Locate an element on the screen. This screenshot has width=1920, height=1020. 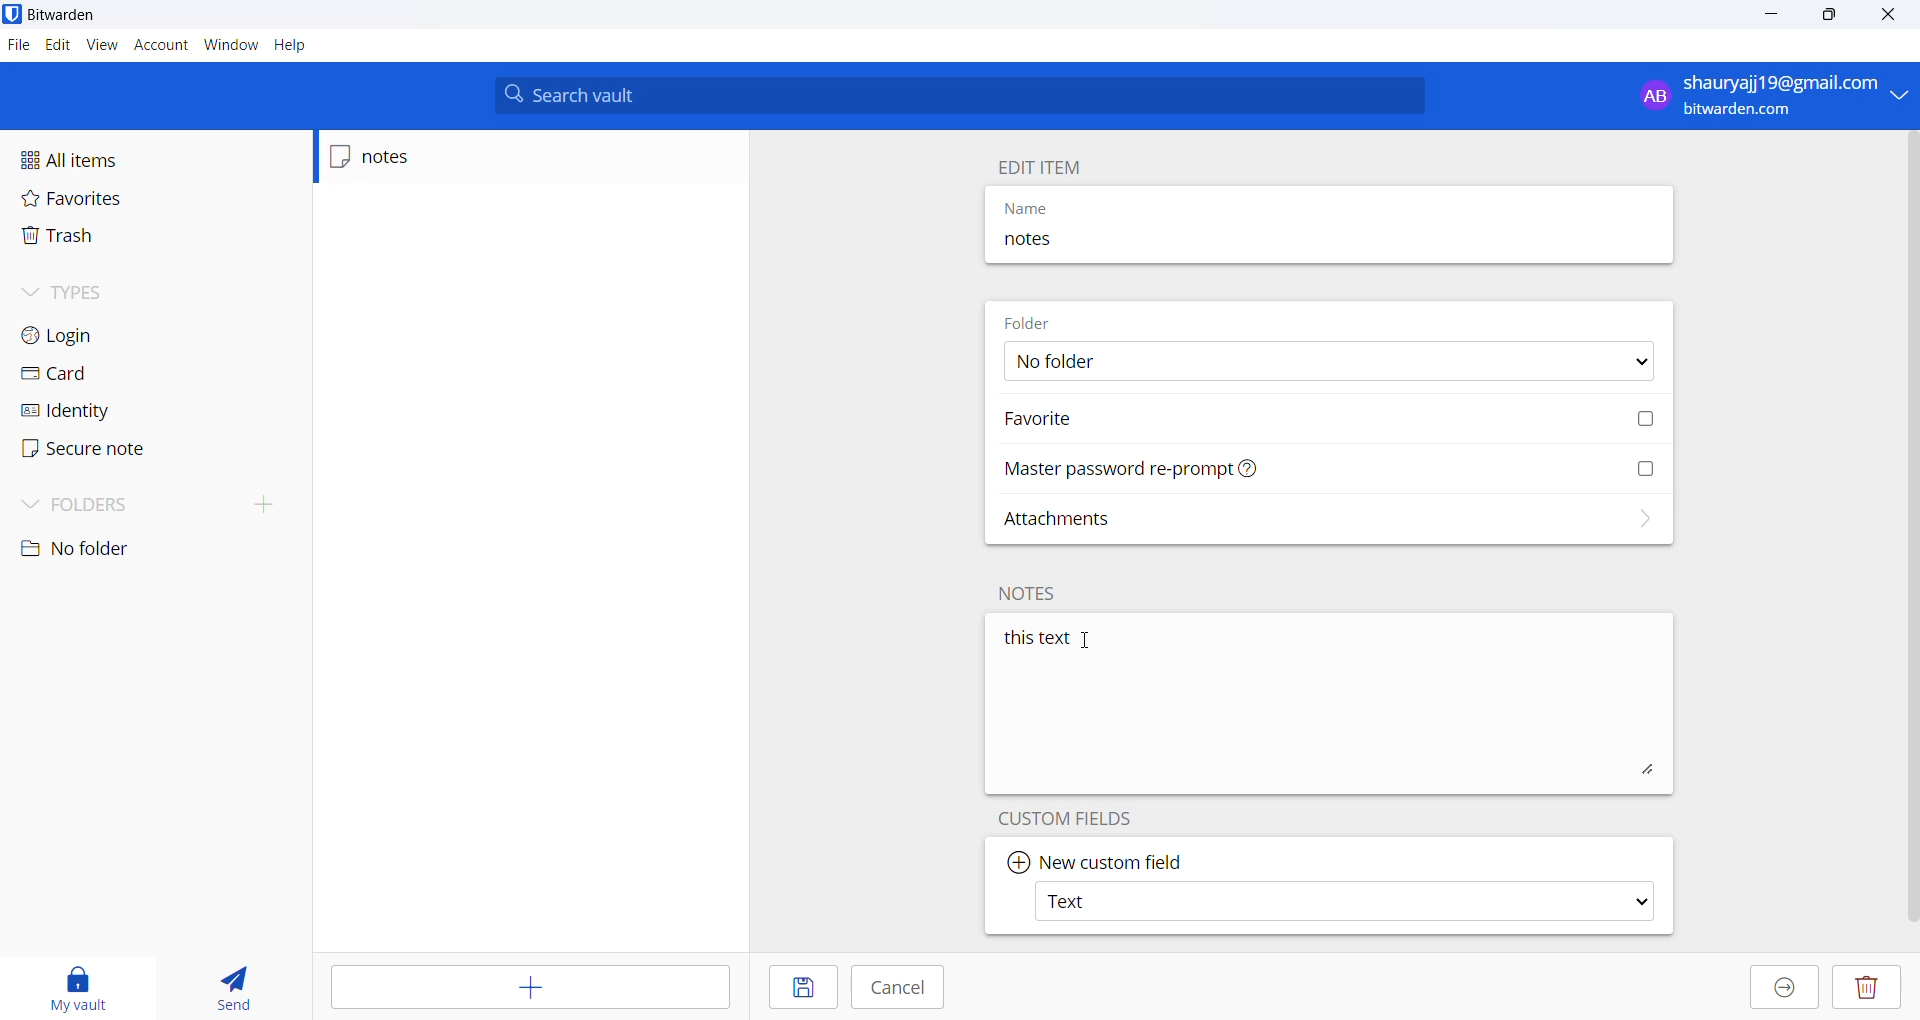
folder is located at coordinates (1041, 320).